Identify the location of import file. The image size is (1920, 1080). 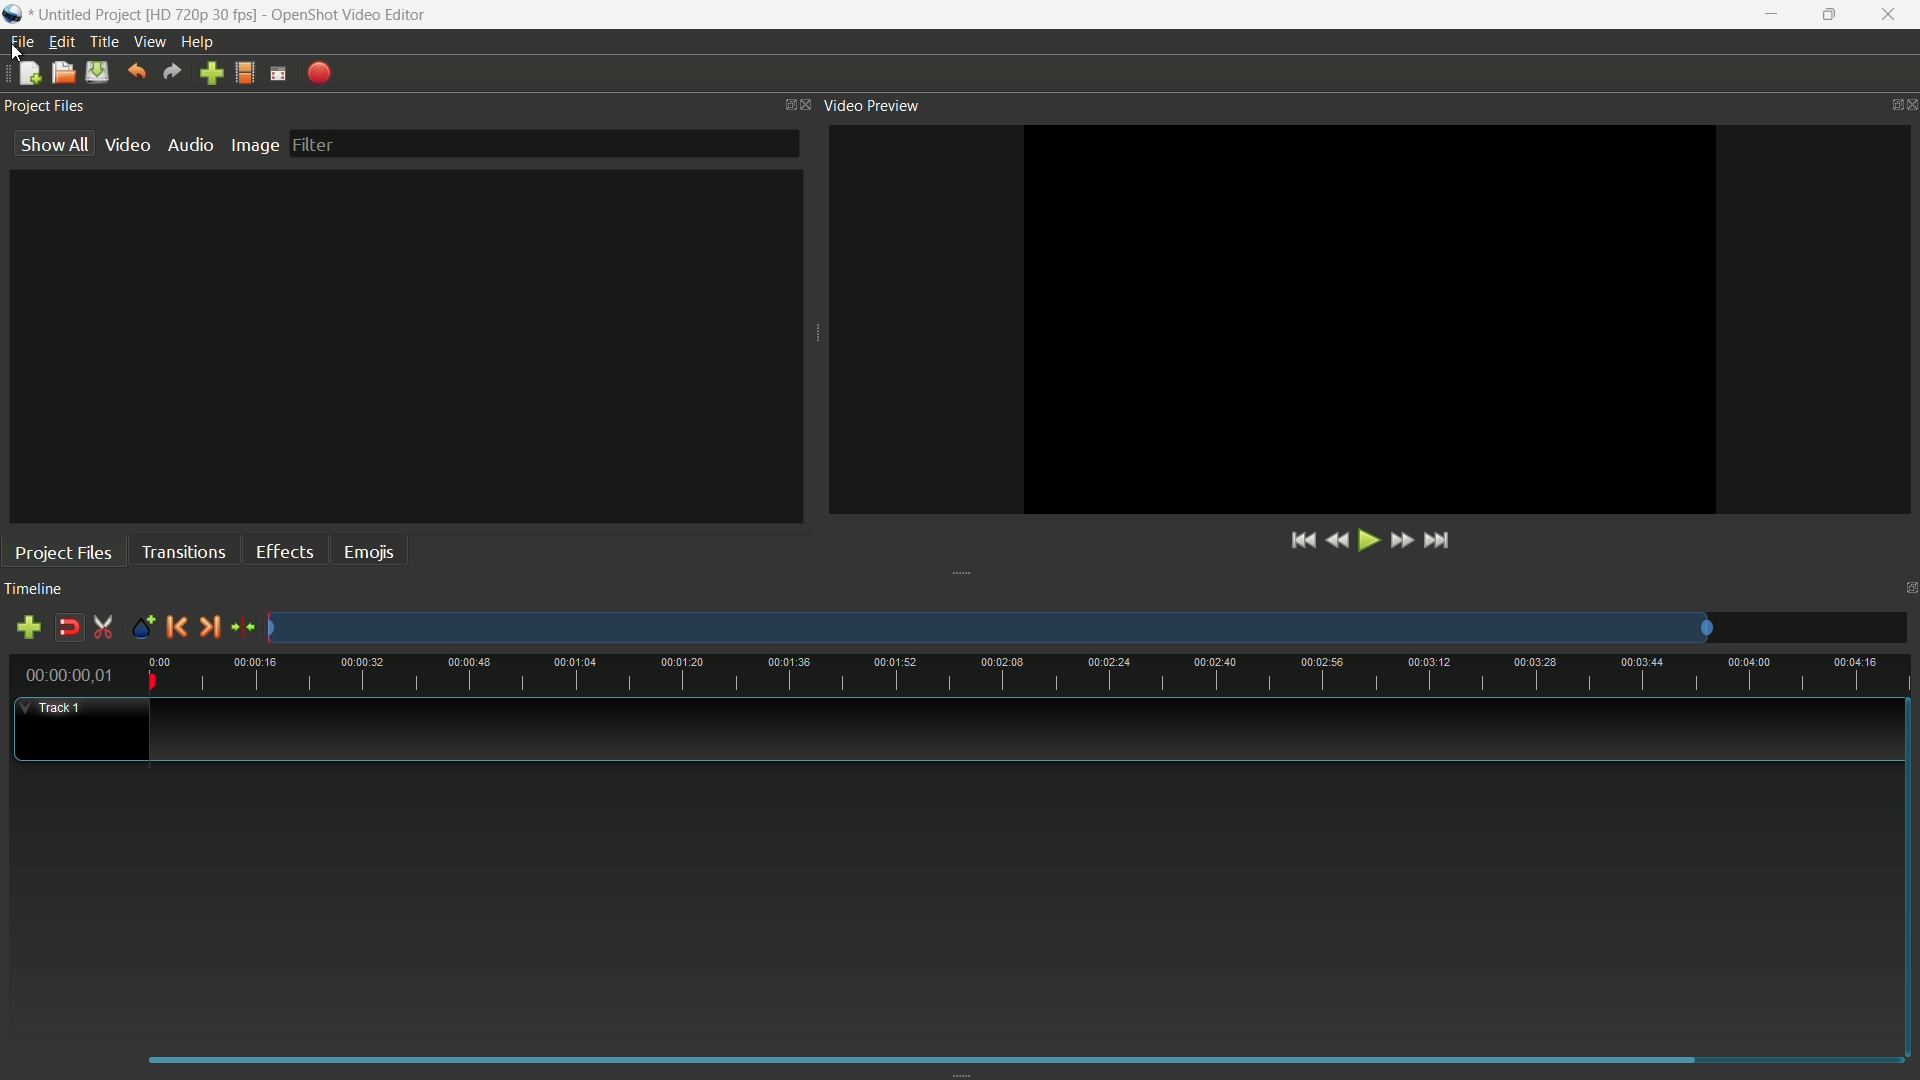
(209, 74).